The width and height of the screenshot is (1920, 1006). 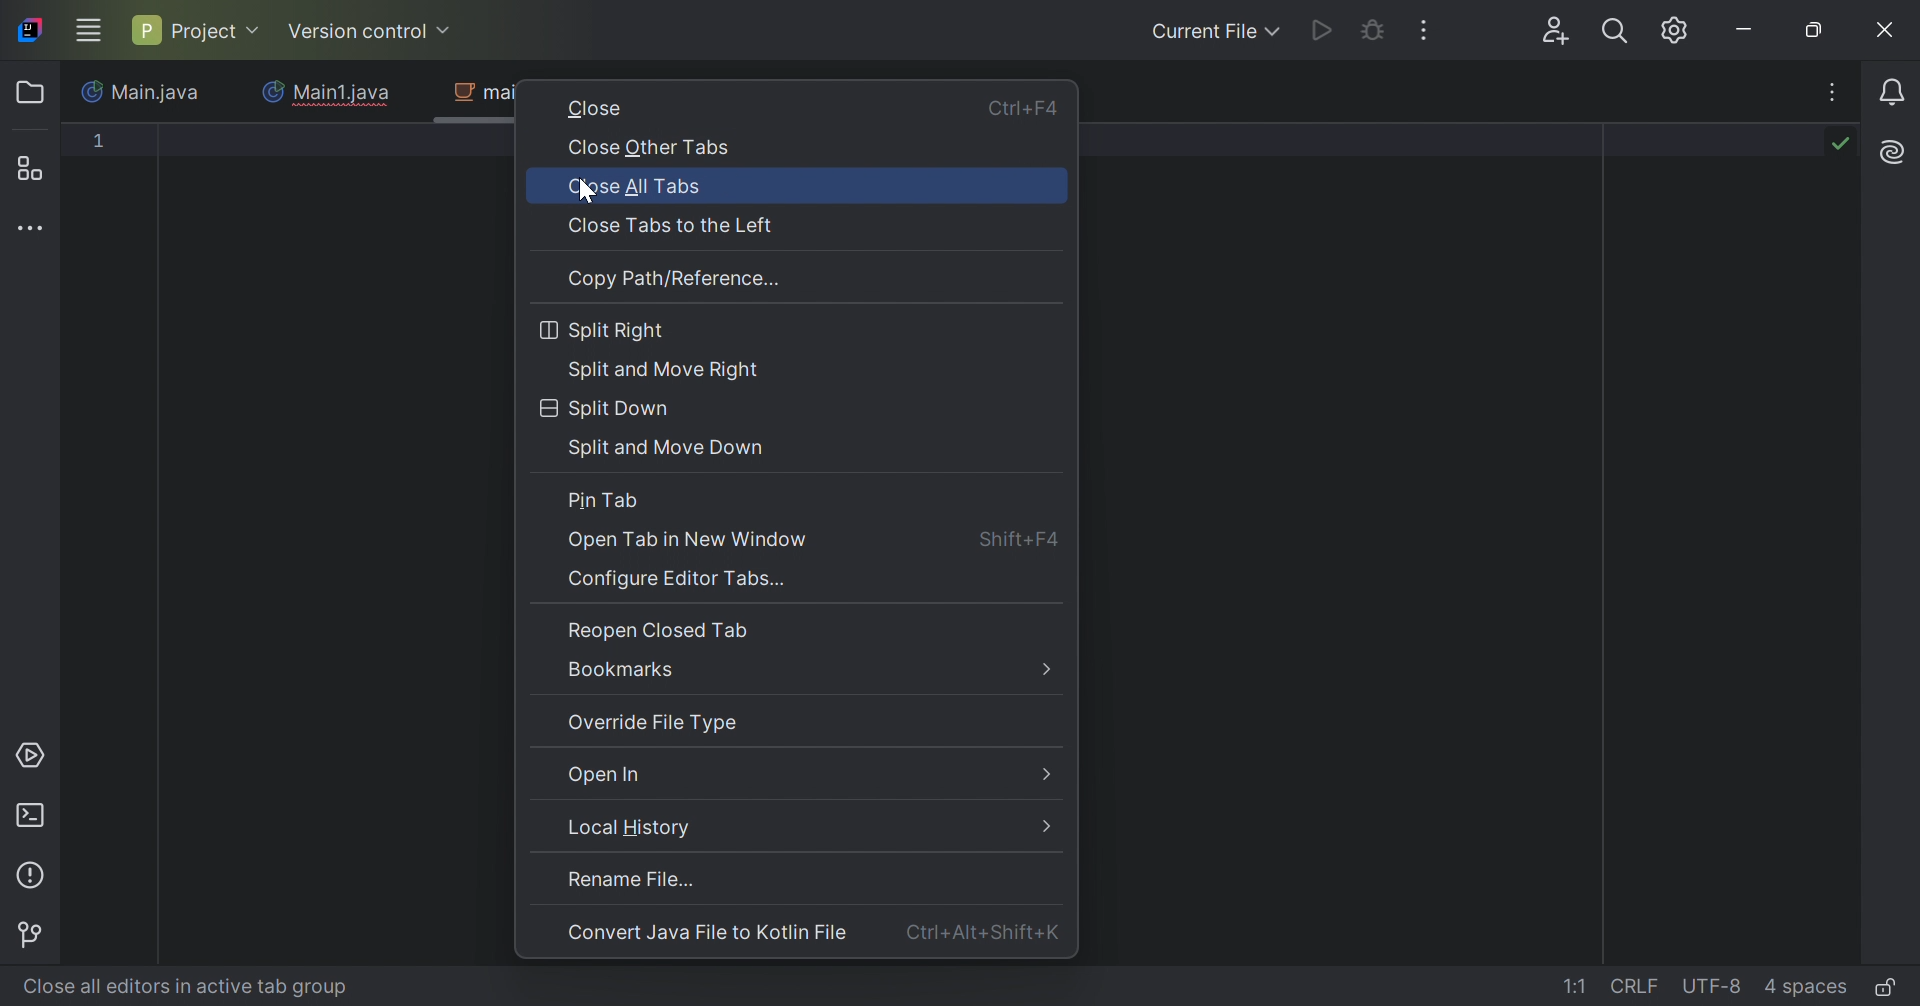 I want to click on Close all tabs, so click(x=639, y=189).